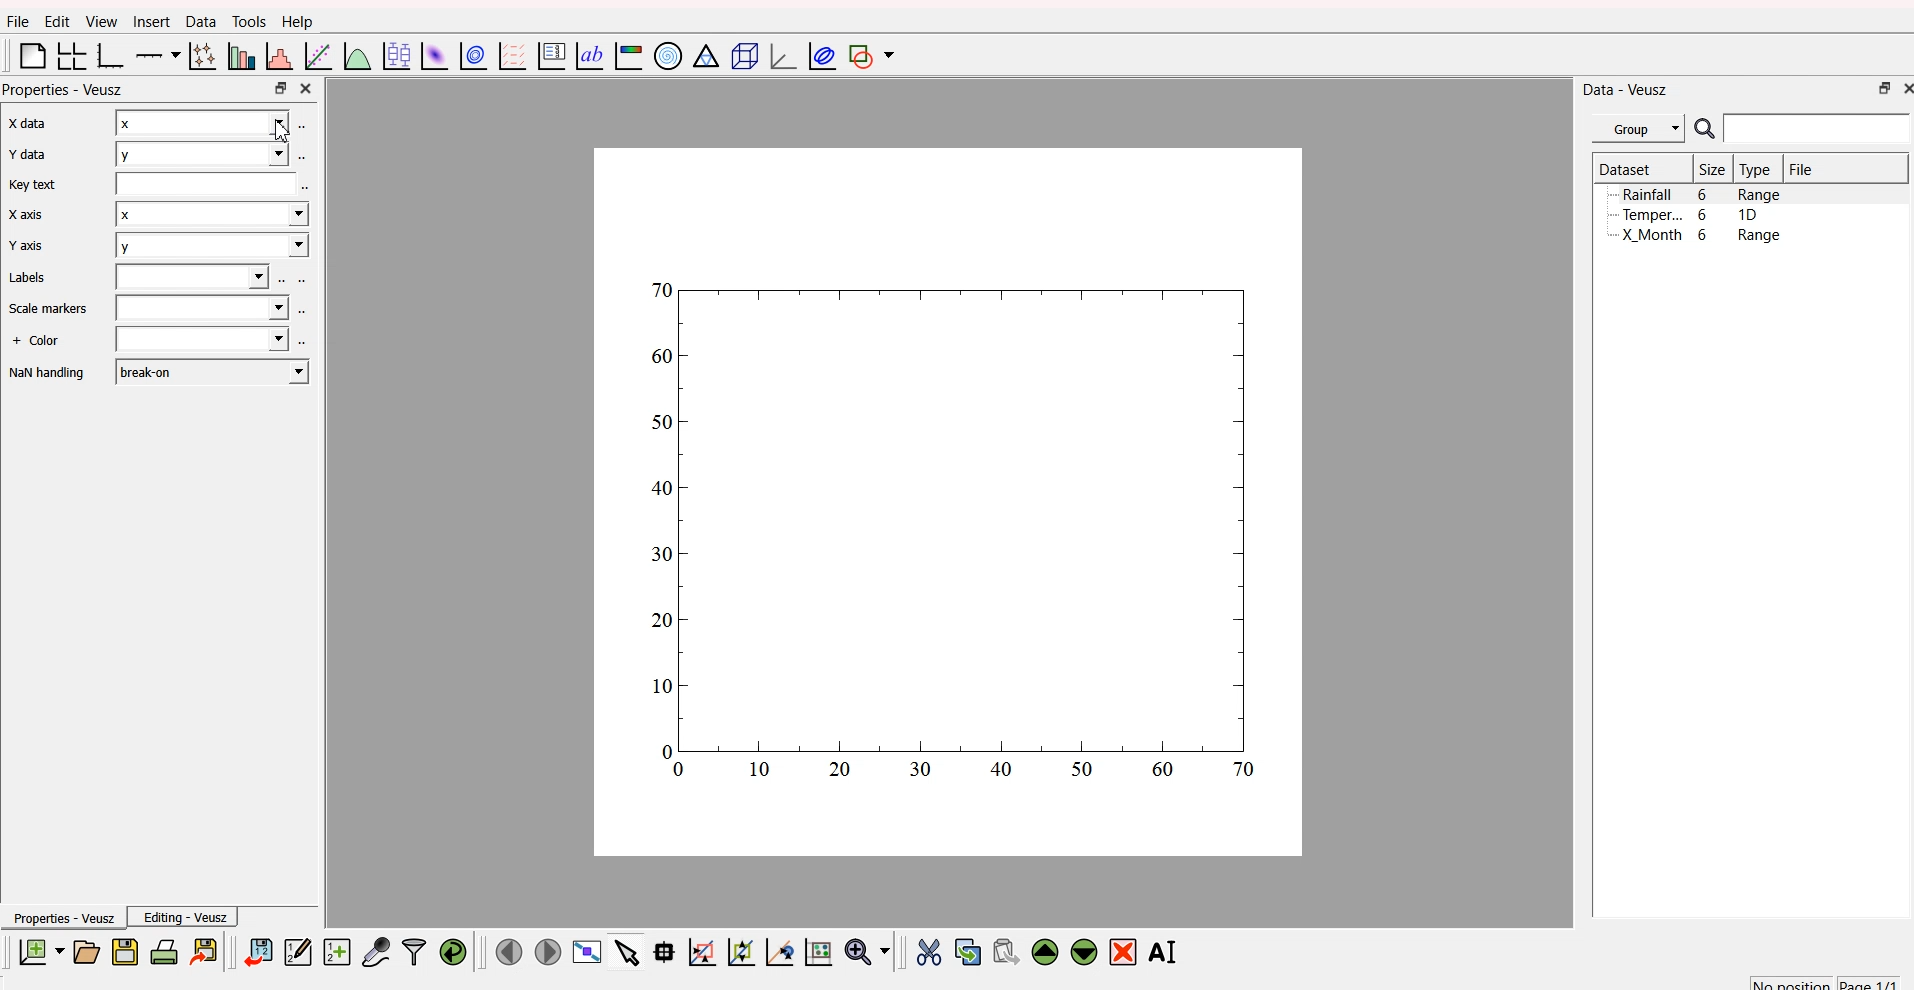 The width and height of the screenshot is (1914, 990). Describe the element at coordinates (150, 22) in the screenshot. I see `Insert` at that location.